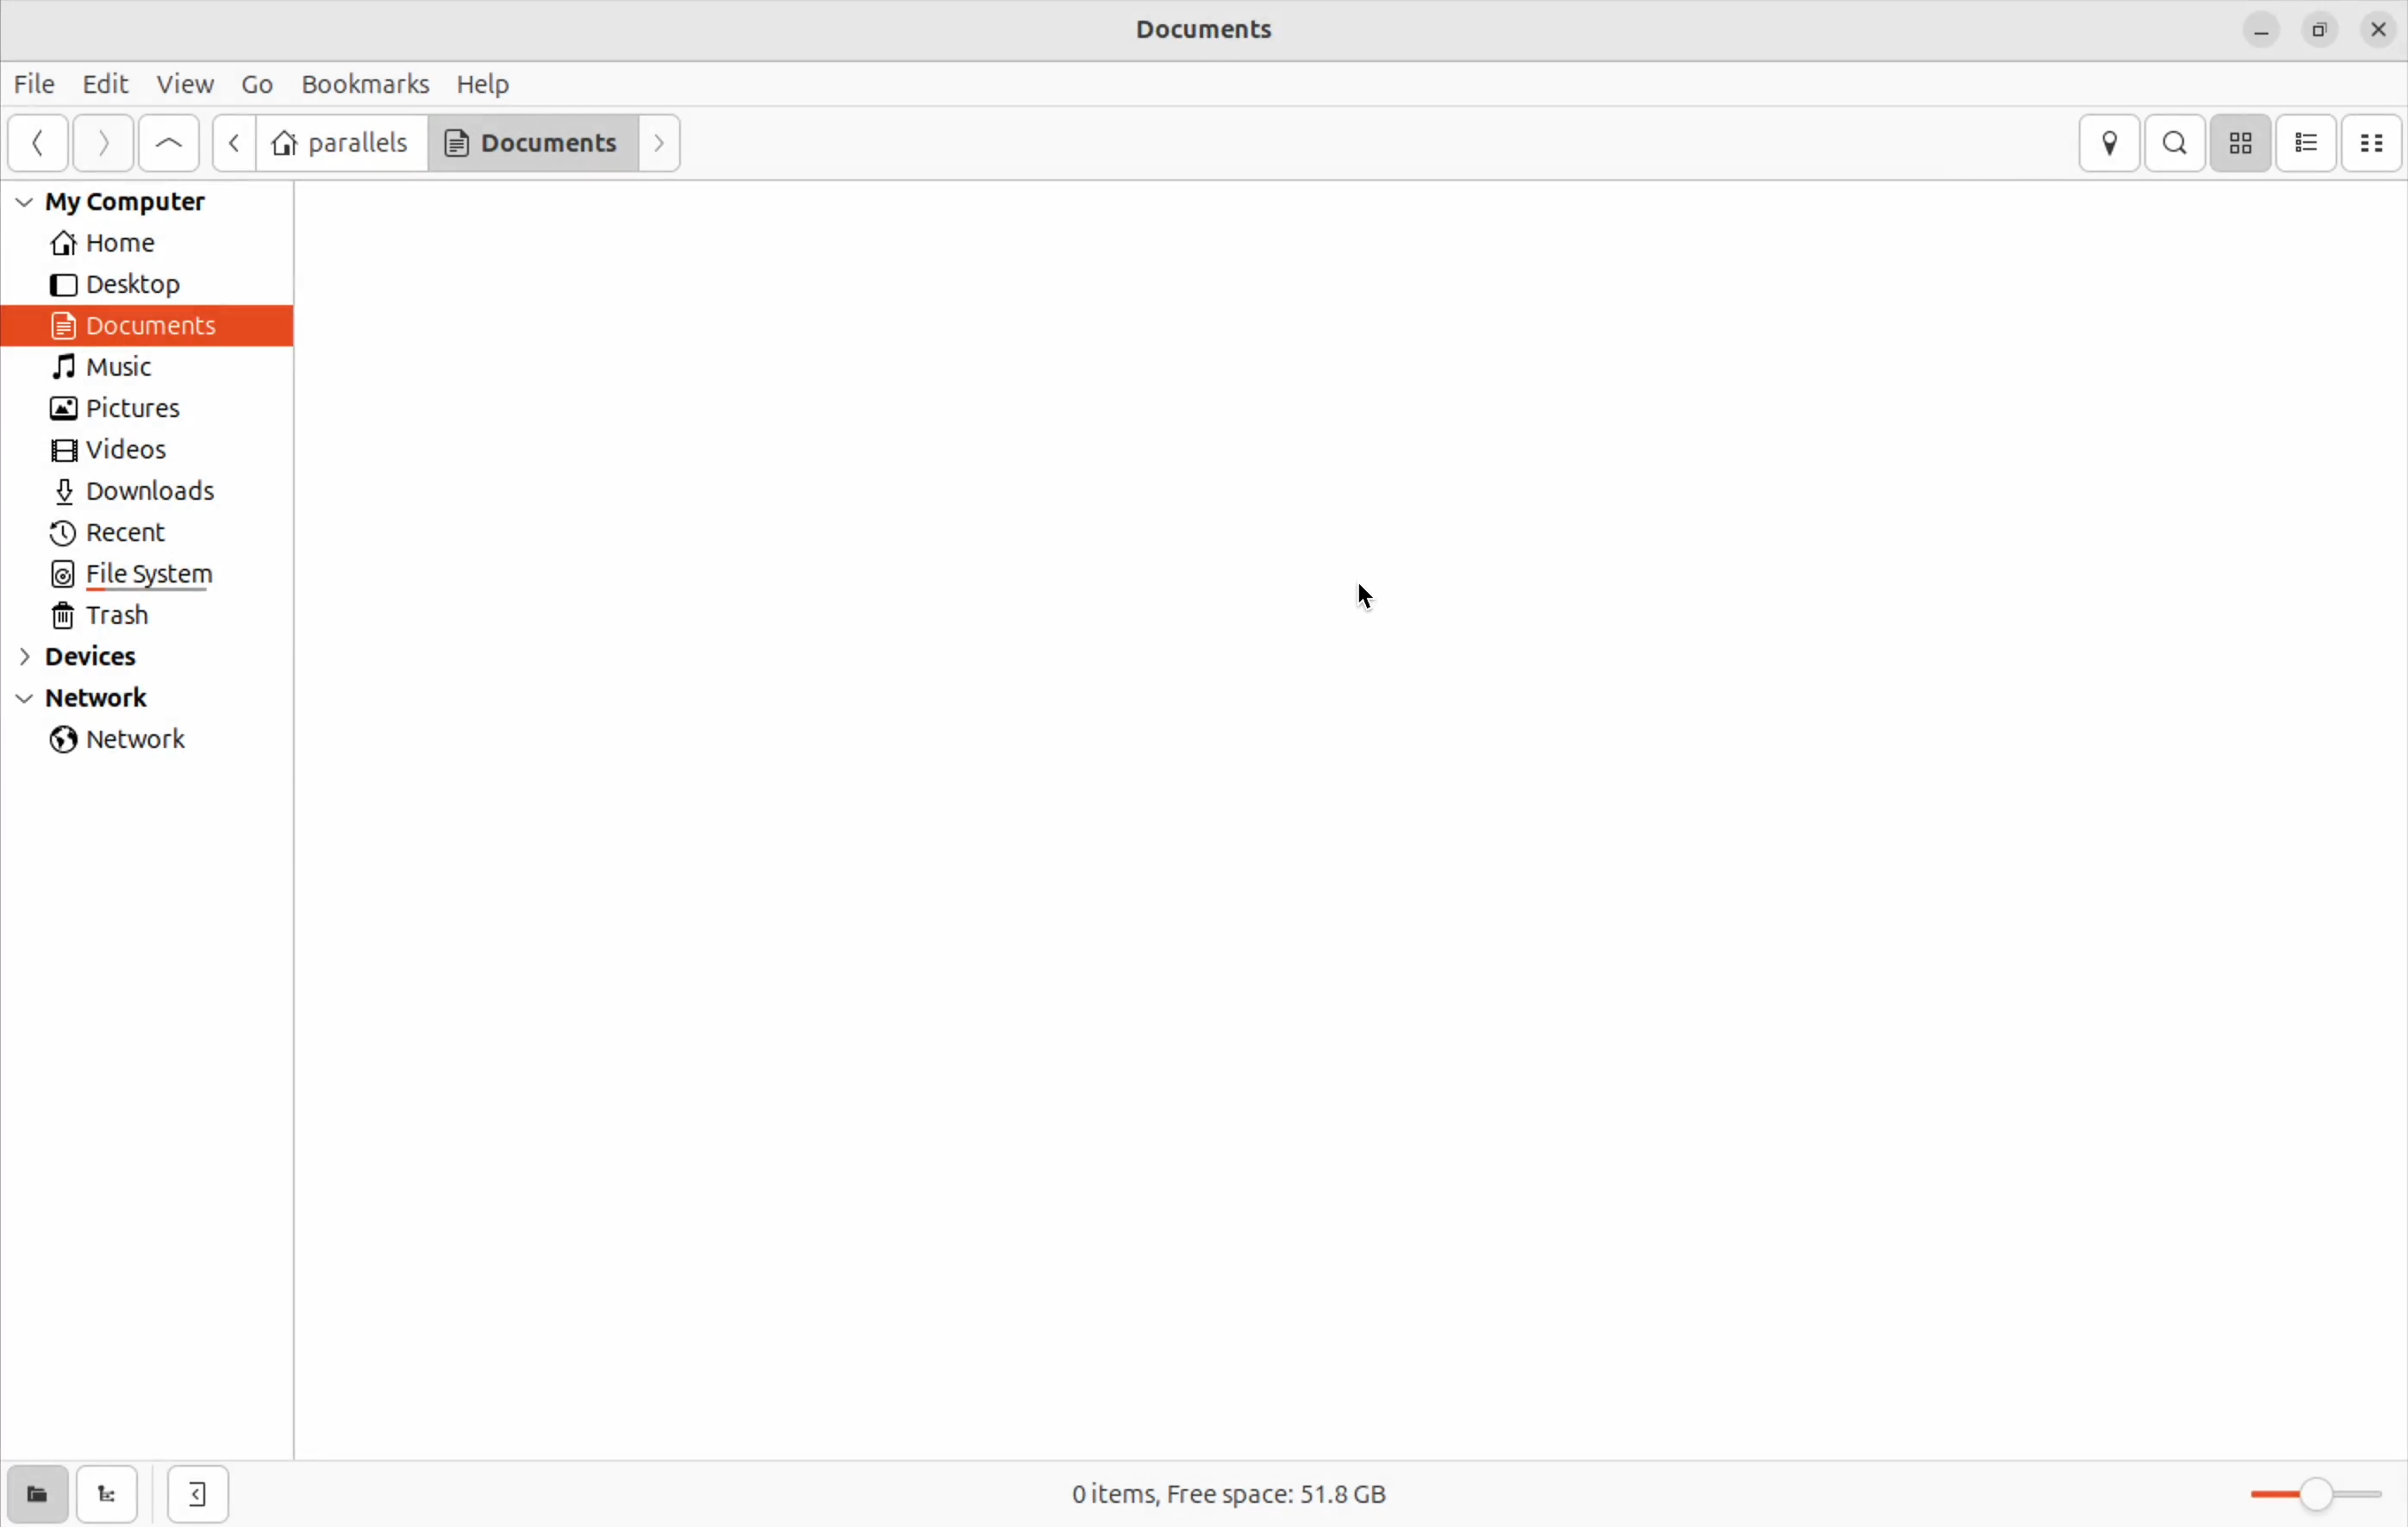 Image resolution: width=2408 pixels, height=1527 pixels. Describe the element at coordinates (134, 615) in the screenshot. I see `trash` at that location.